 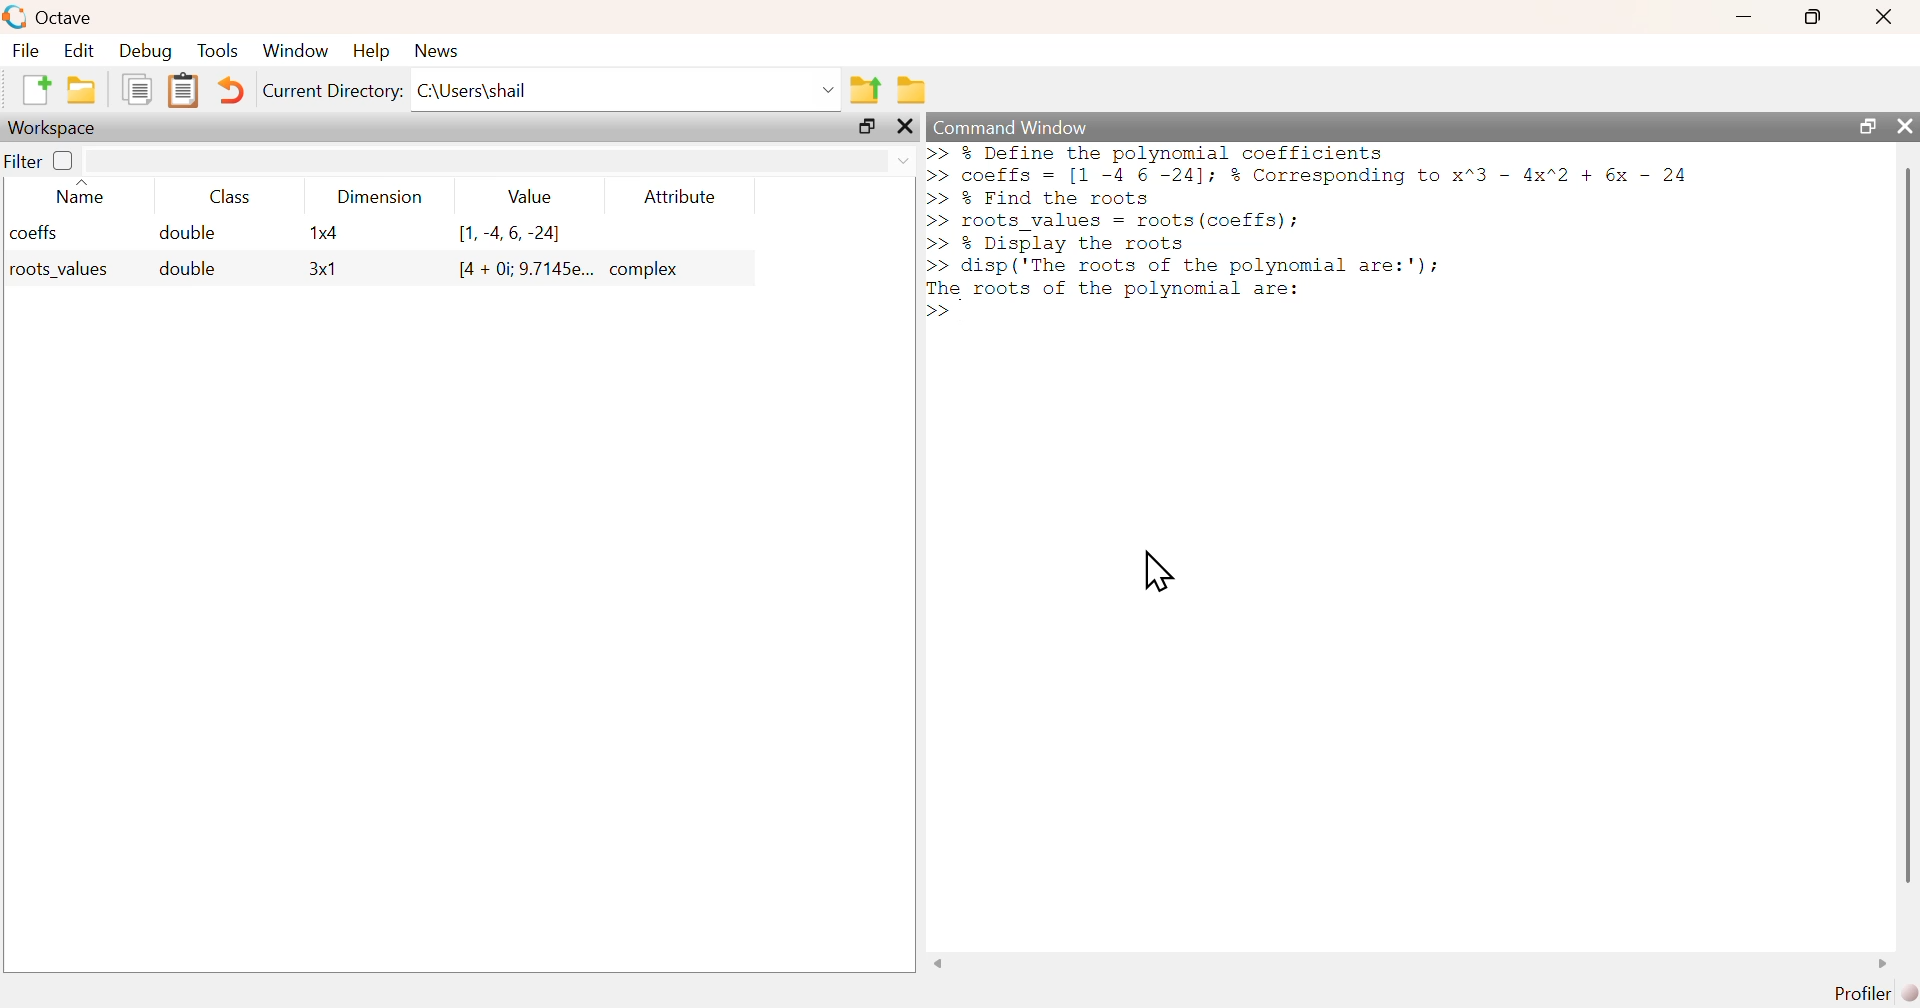 I want to click on Clipboard, so click(x=181, y=91).